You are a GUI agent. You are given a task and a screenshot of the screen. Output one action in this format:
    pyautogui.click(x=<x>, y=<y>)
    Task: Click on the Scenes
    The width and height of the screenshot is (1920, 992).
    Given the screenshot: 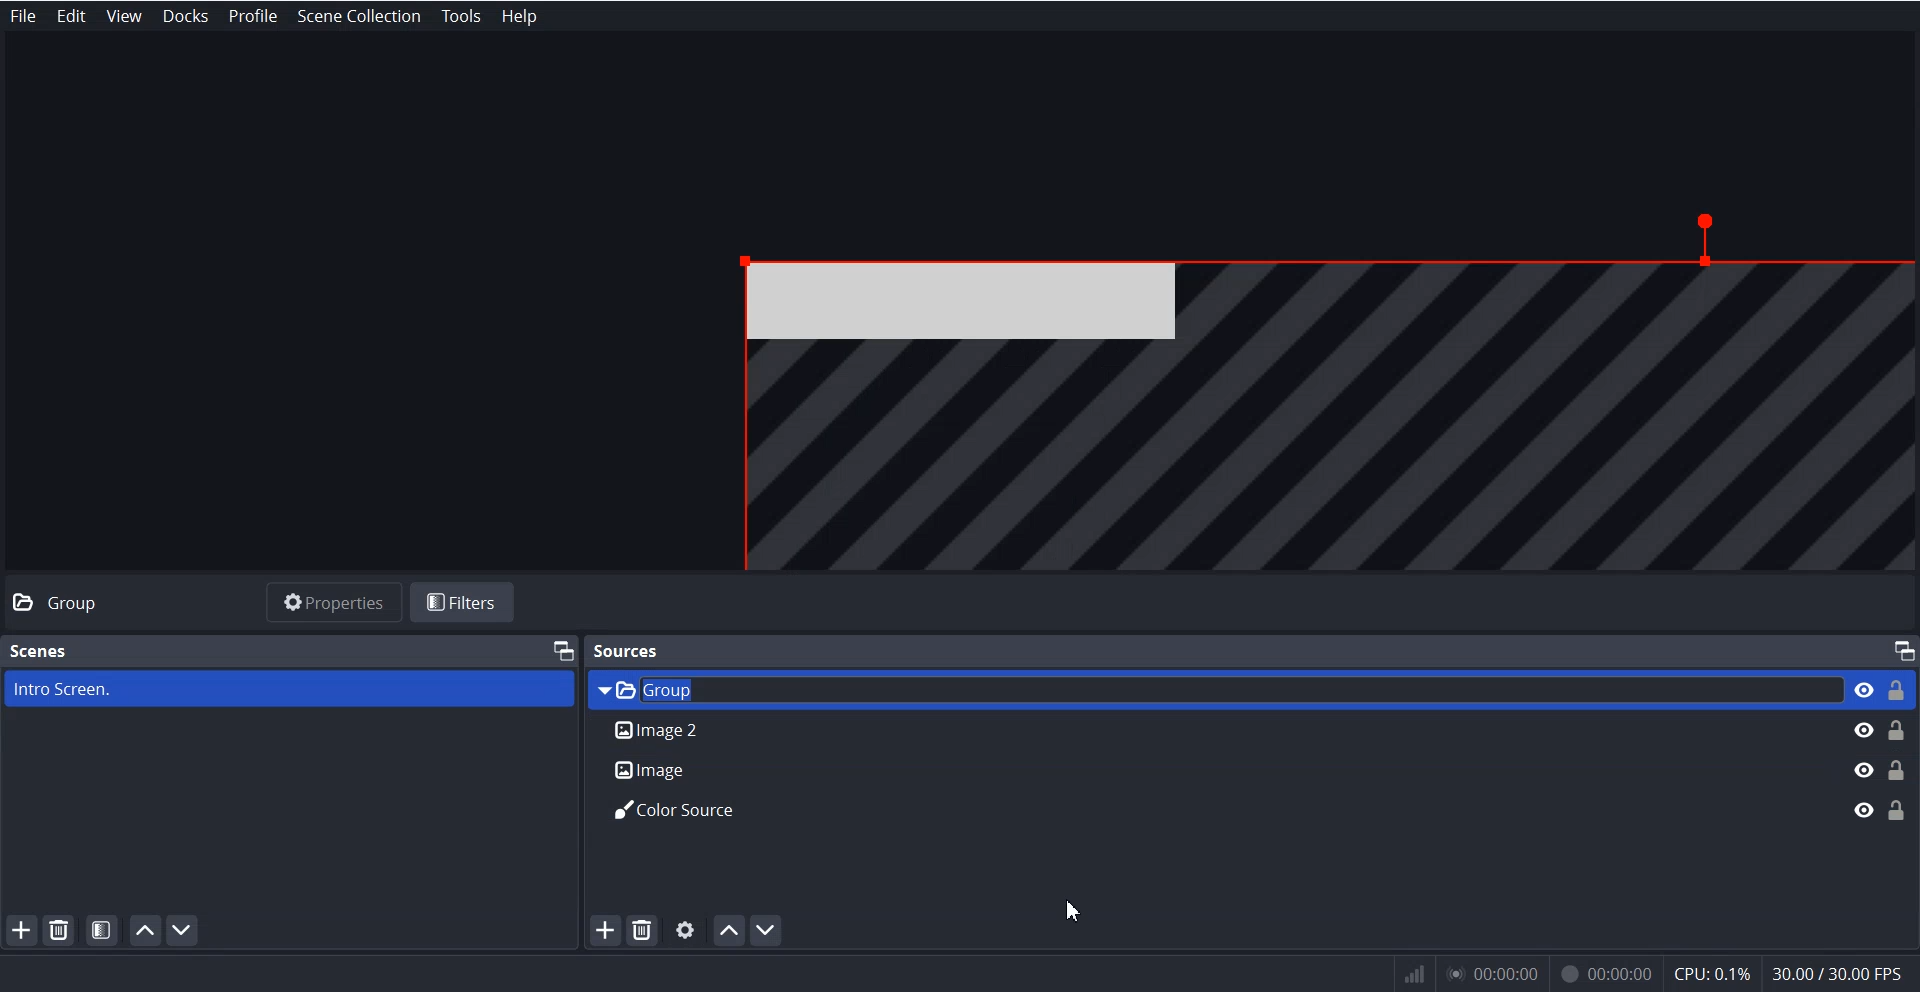 What is the action you would take?
    pyautogui.click(x=38, y=651)
    